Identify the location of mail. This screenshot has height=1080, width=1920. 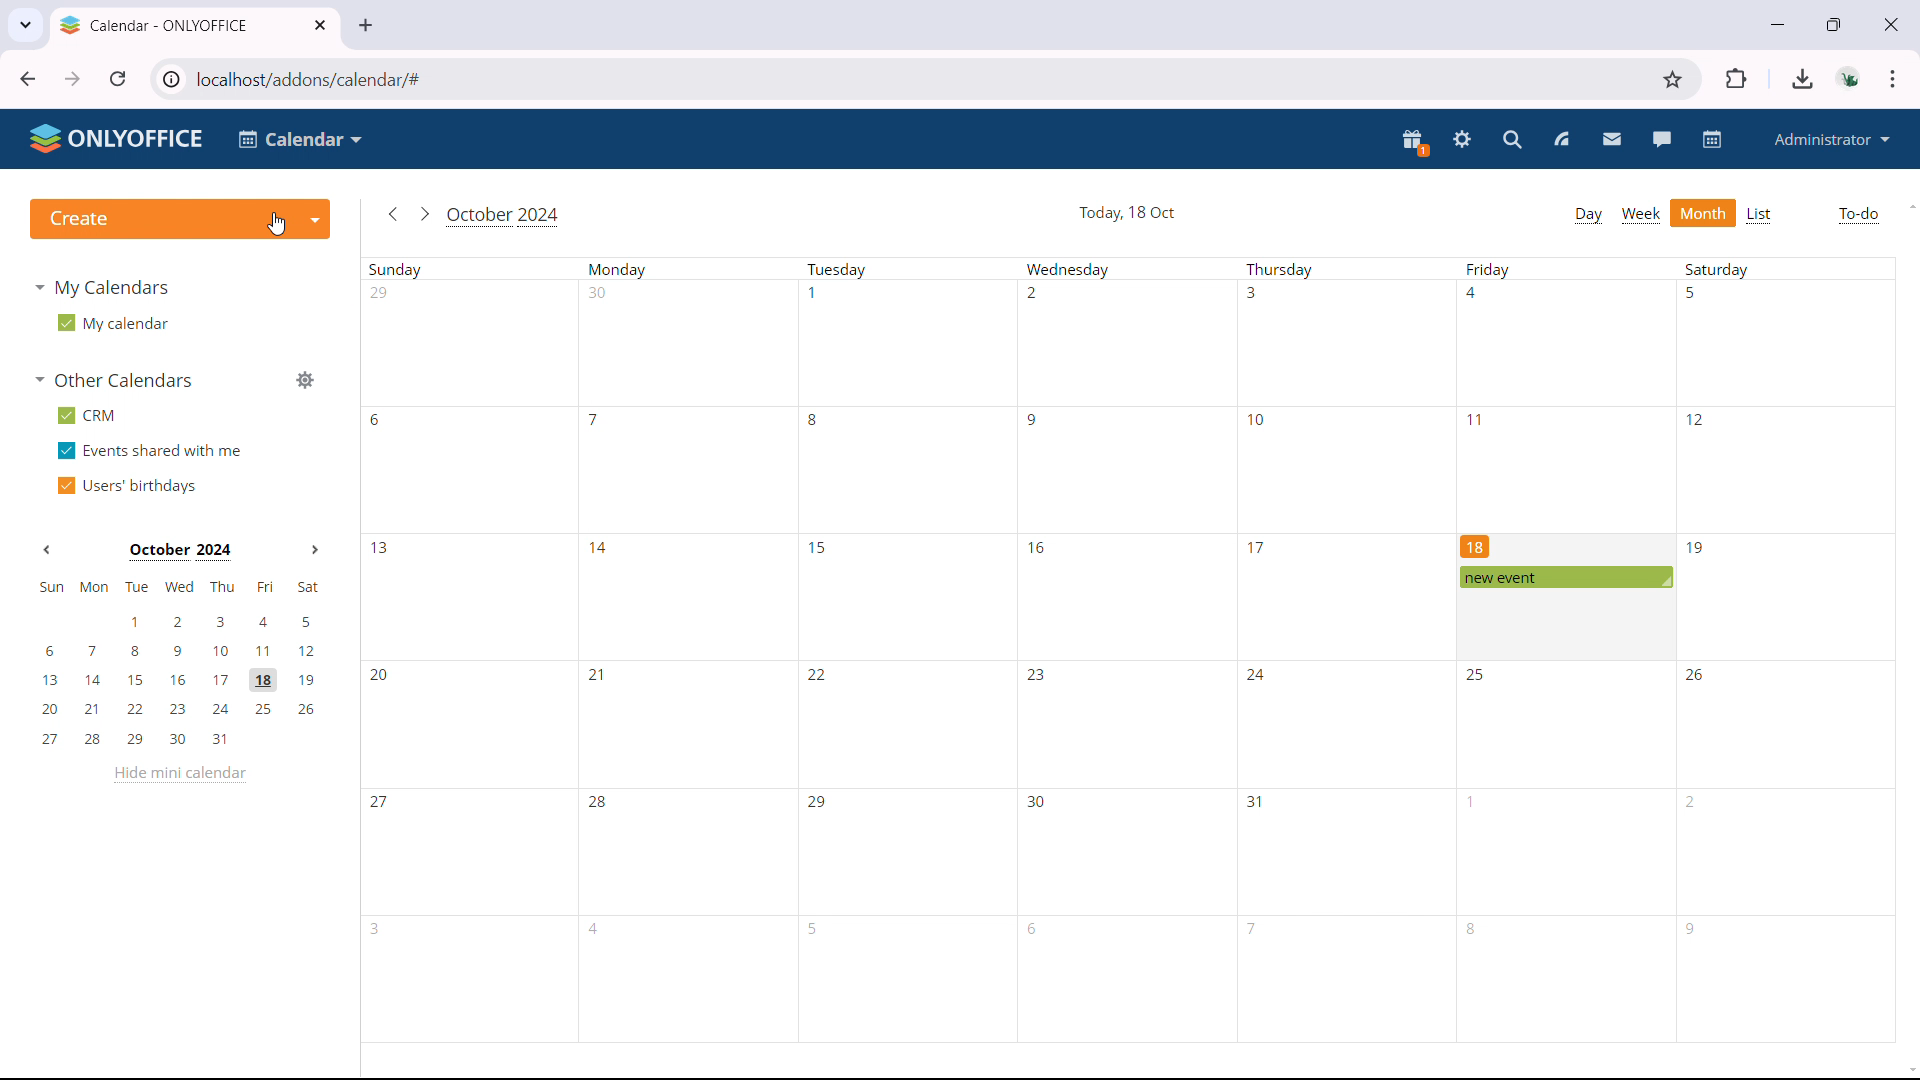
(1612, 140).